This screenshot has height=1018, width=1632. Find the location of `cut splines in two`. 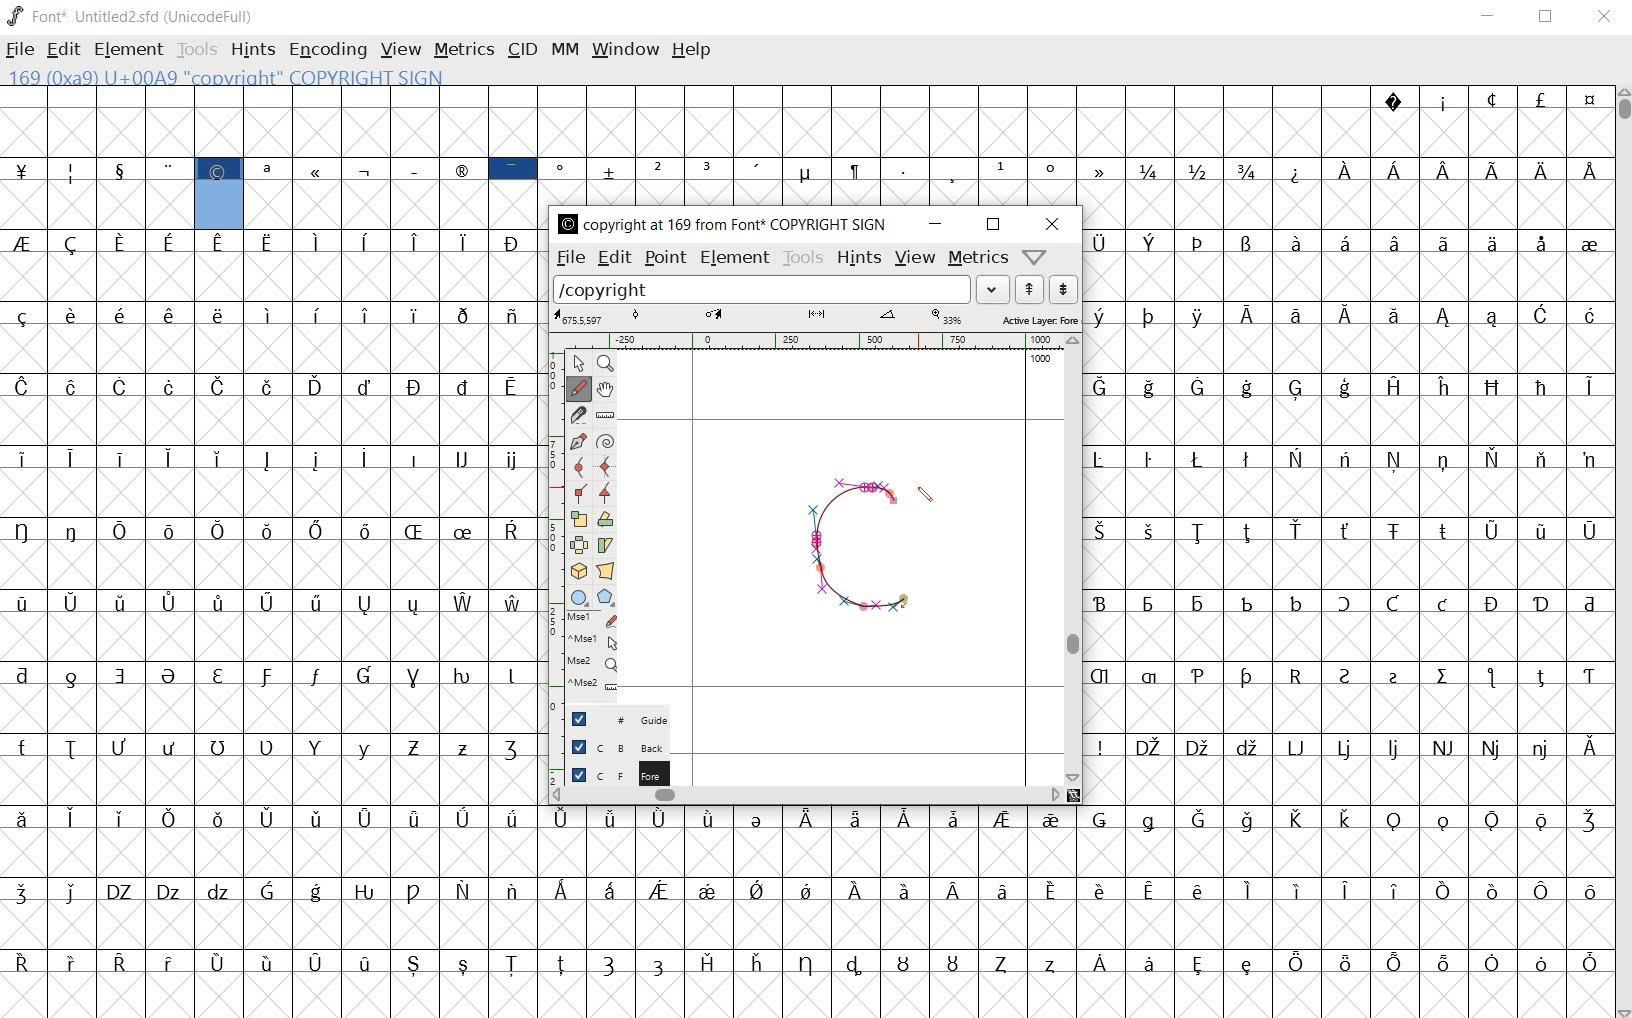

cut splines in two is located at coordinates (577, 414).